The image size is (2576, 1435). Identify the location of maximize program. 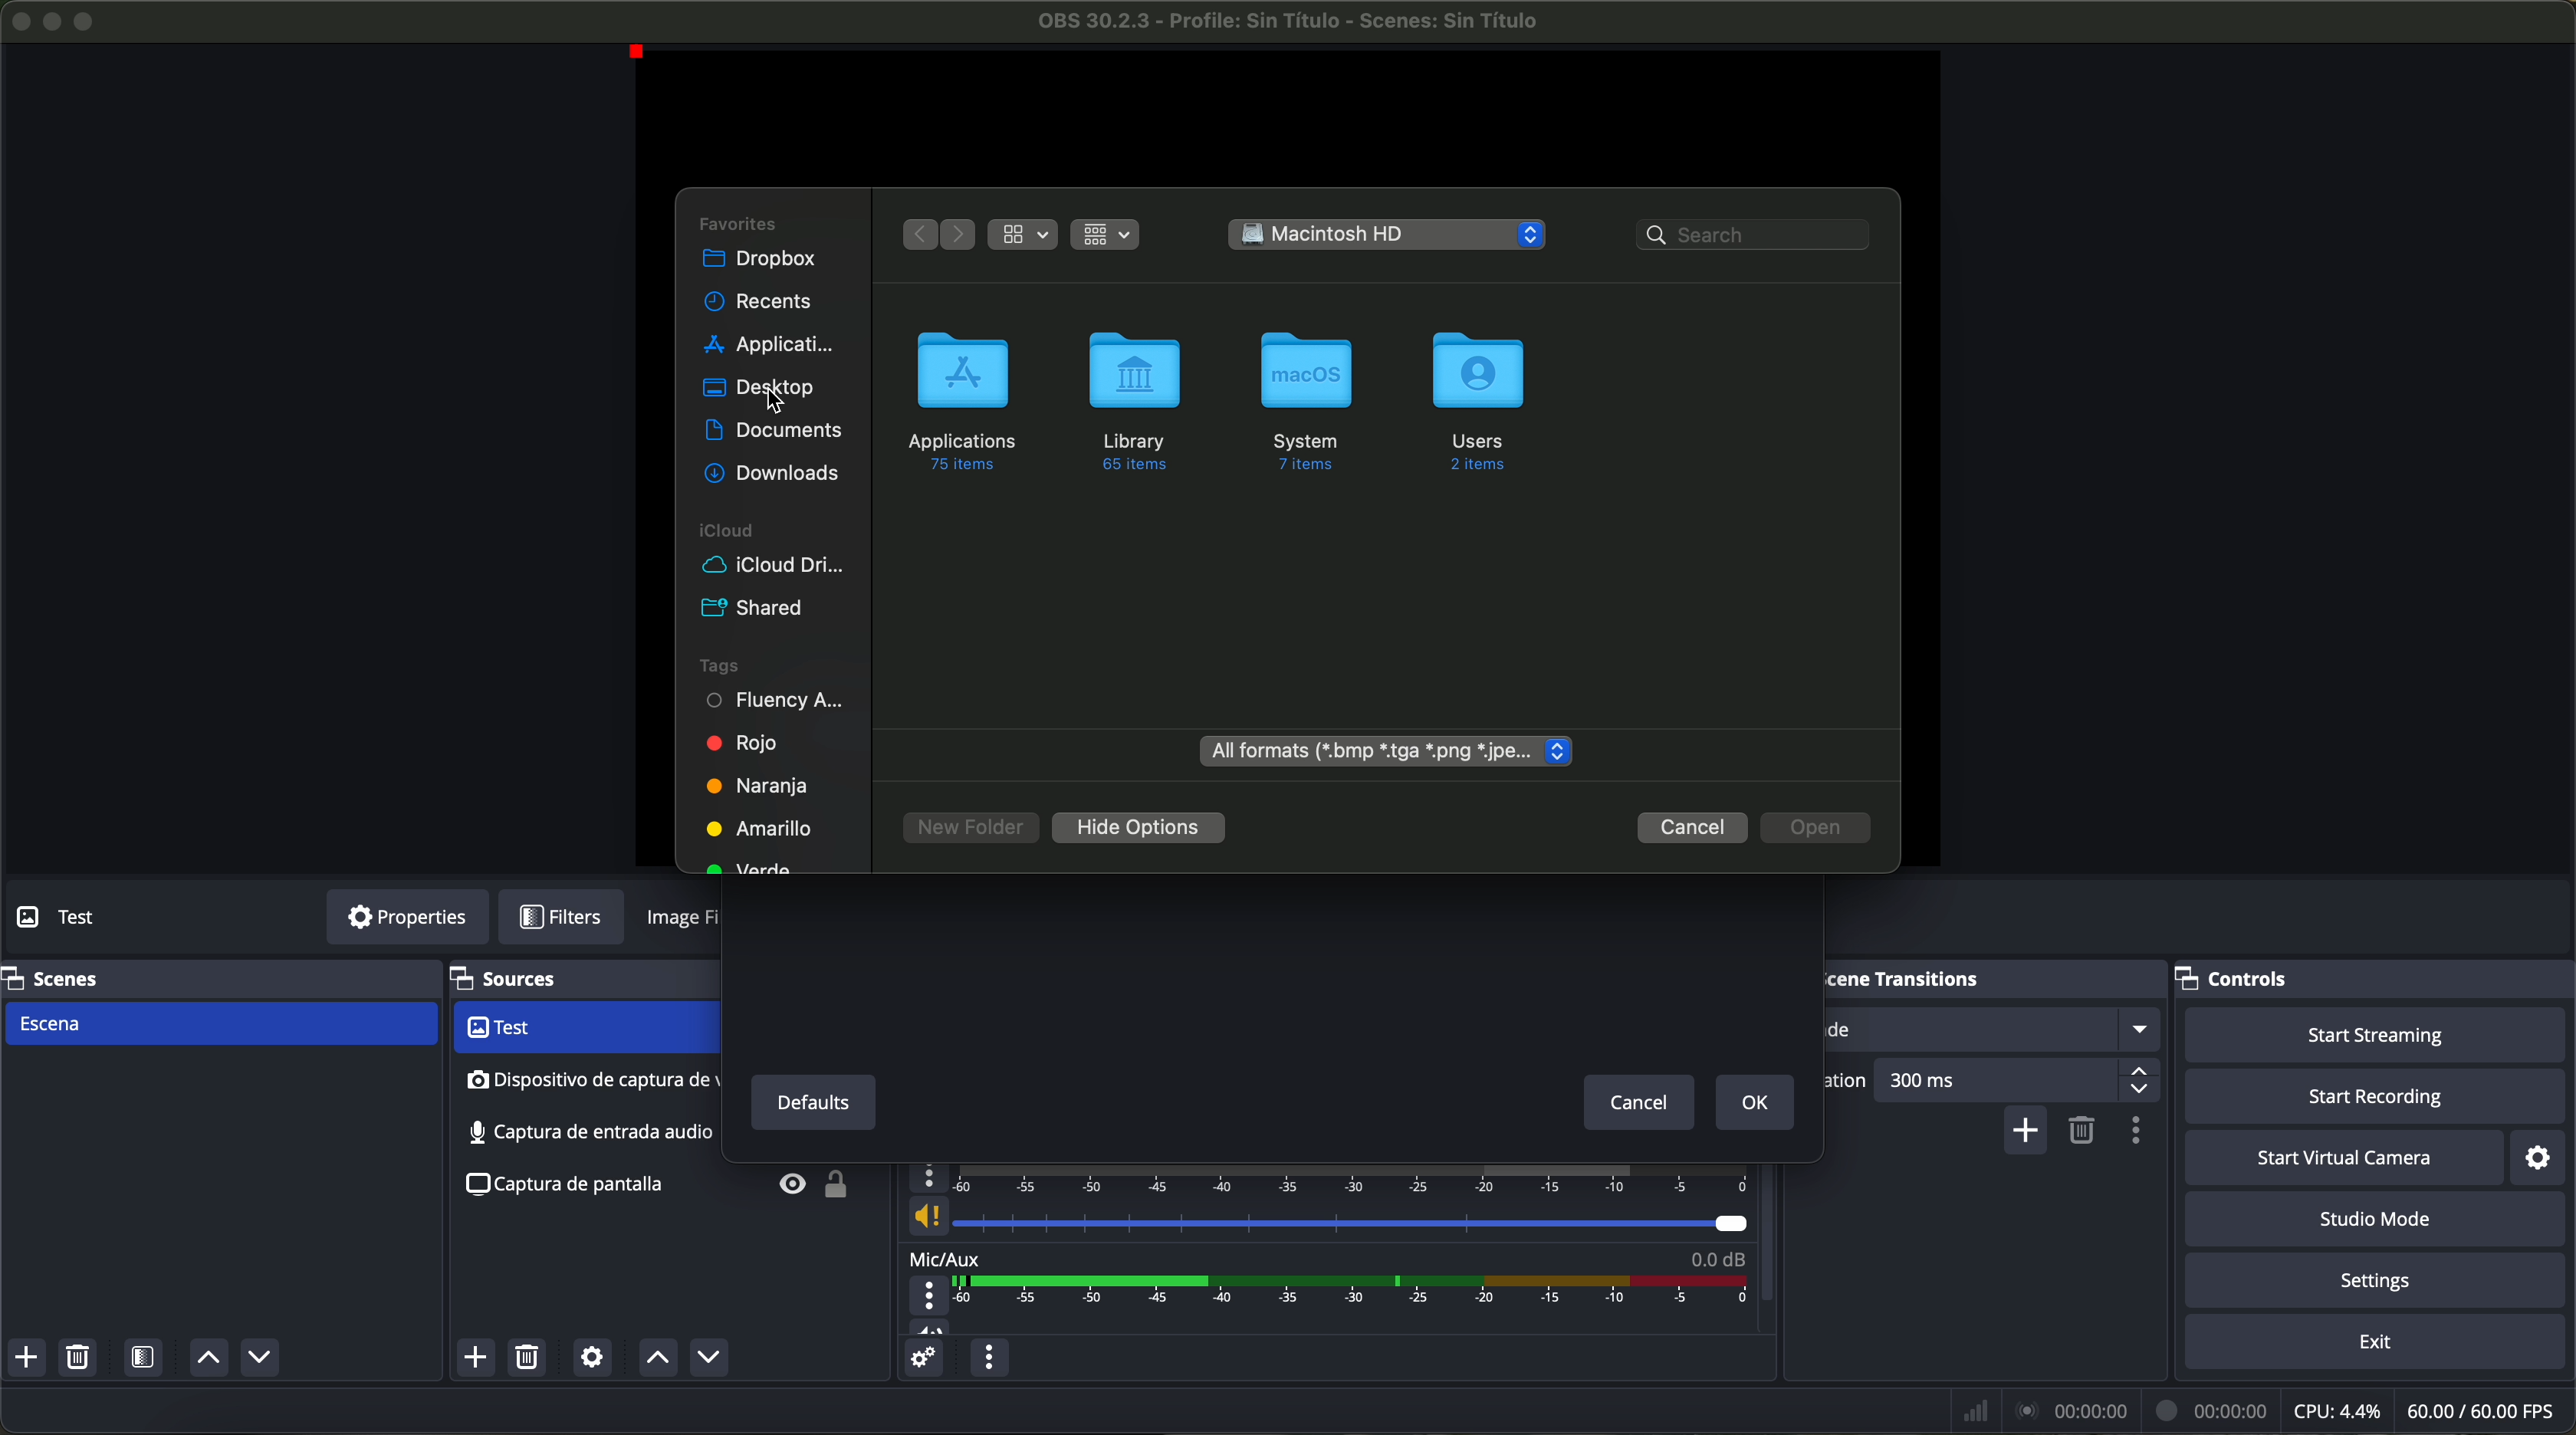
(88, 19).